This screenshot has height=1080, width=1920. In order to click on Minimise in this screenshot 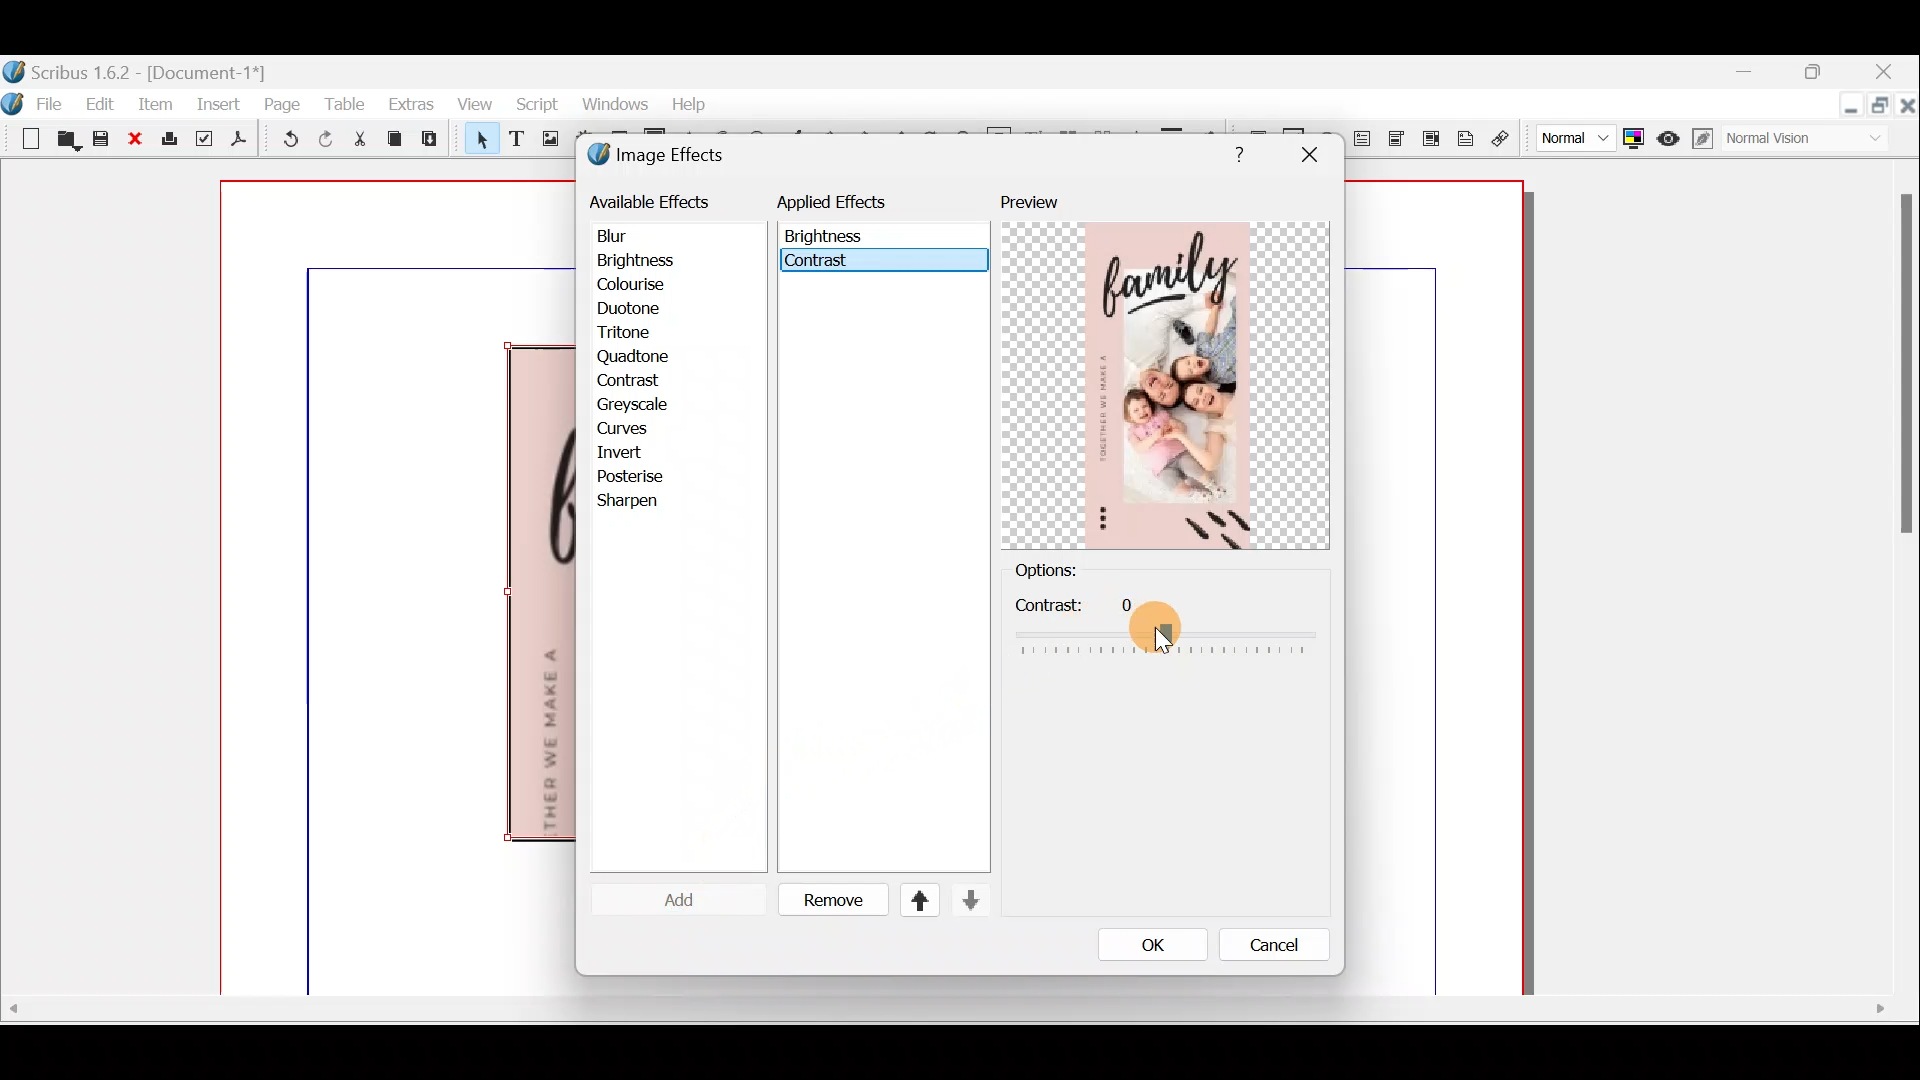, I will do `click(1849, 107)`.